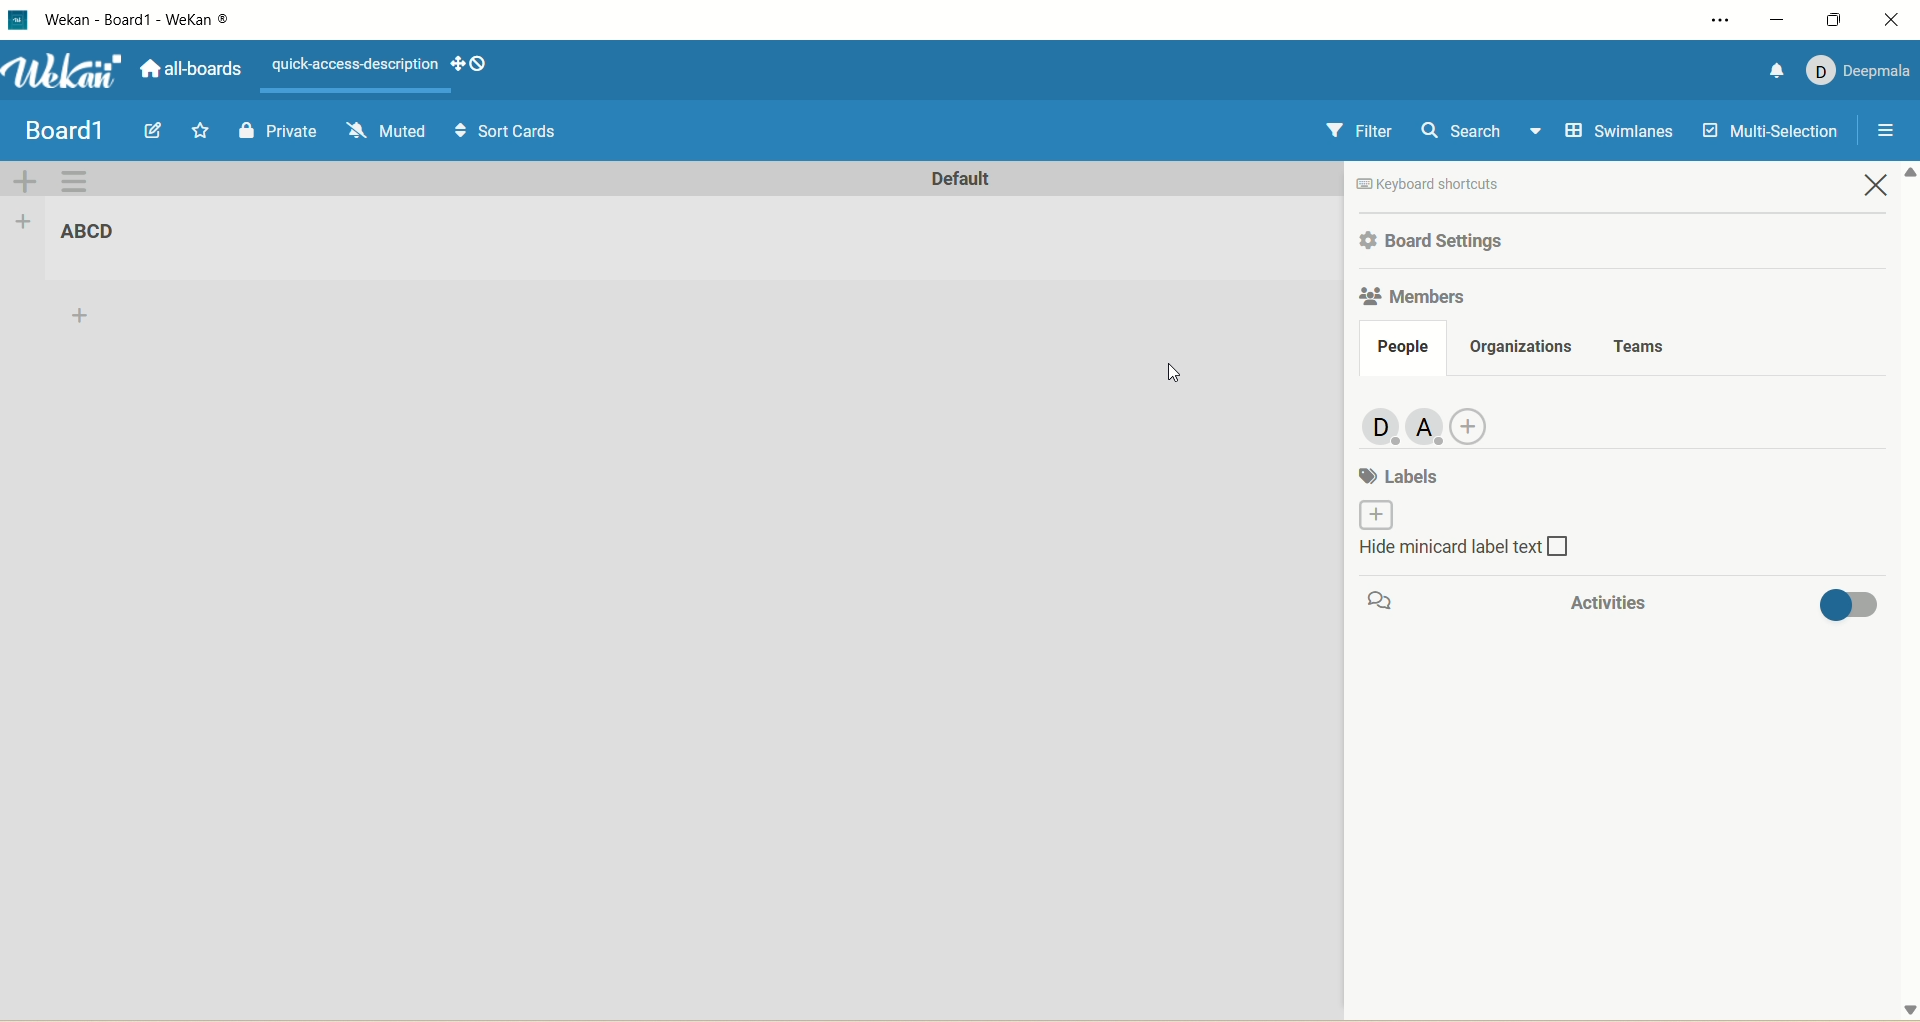  Describe the element at coordinates (97, 233) in the screenshot. I see `title` at that location.